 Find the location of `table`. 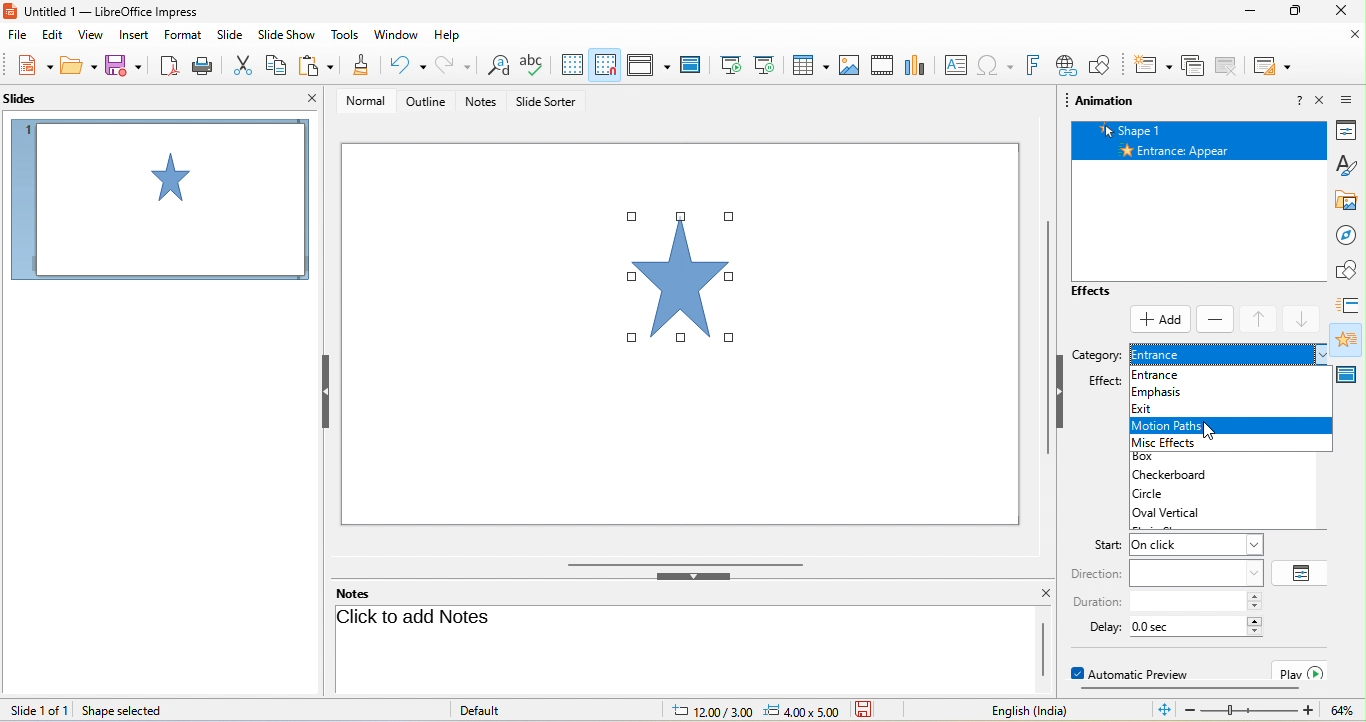

table is located at coordinates (807, 64).